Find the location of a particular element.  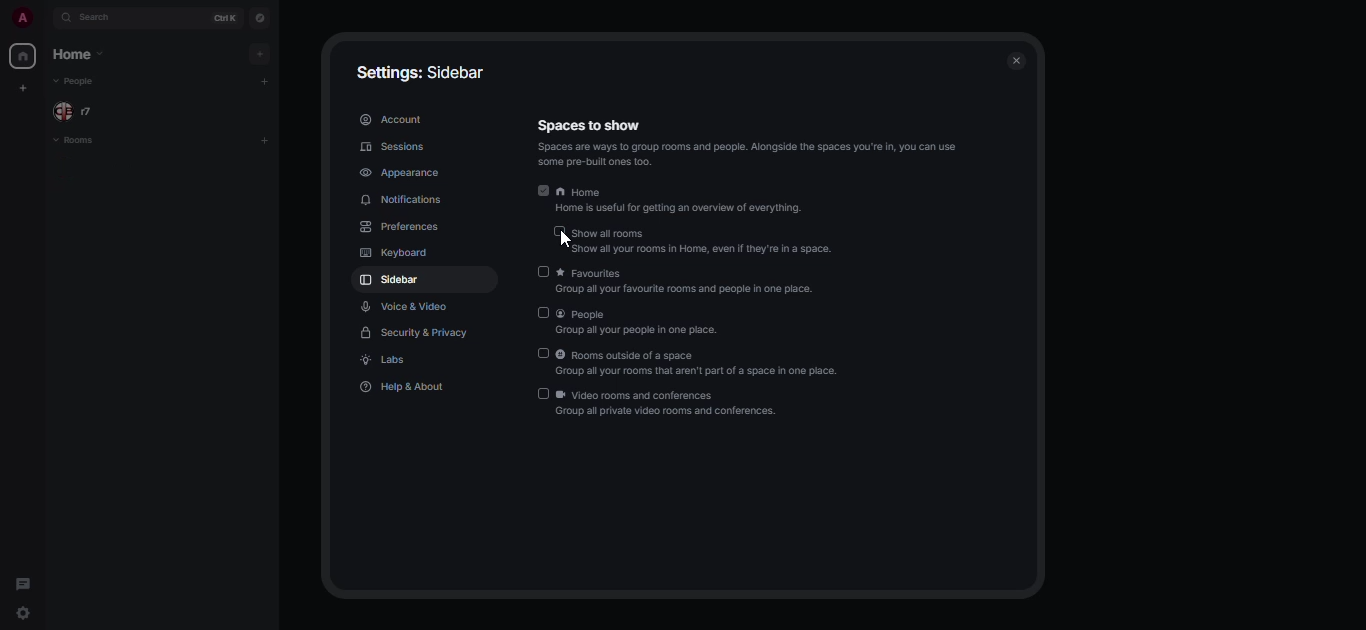

profile is located at coordinates (21, 19).